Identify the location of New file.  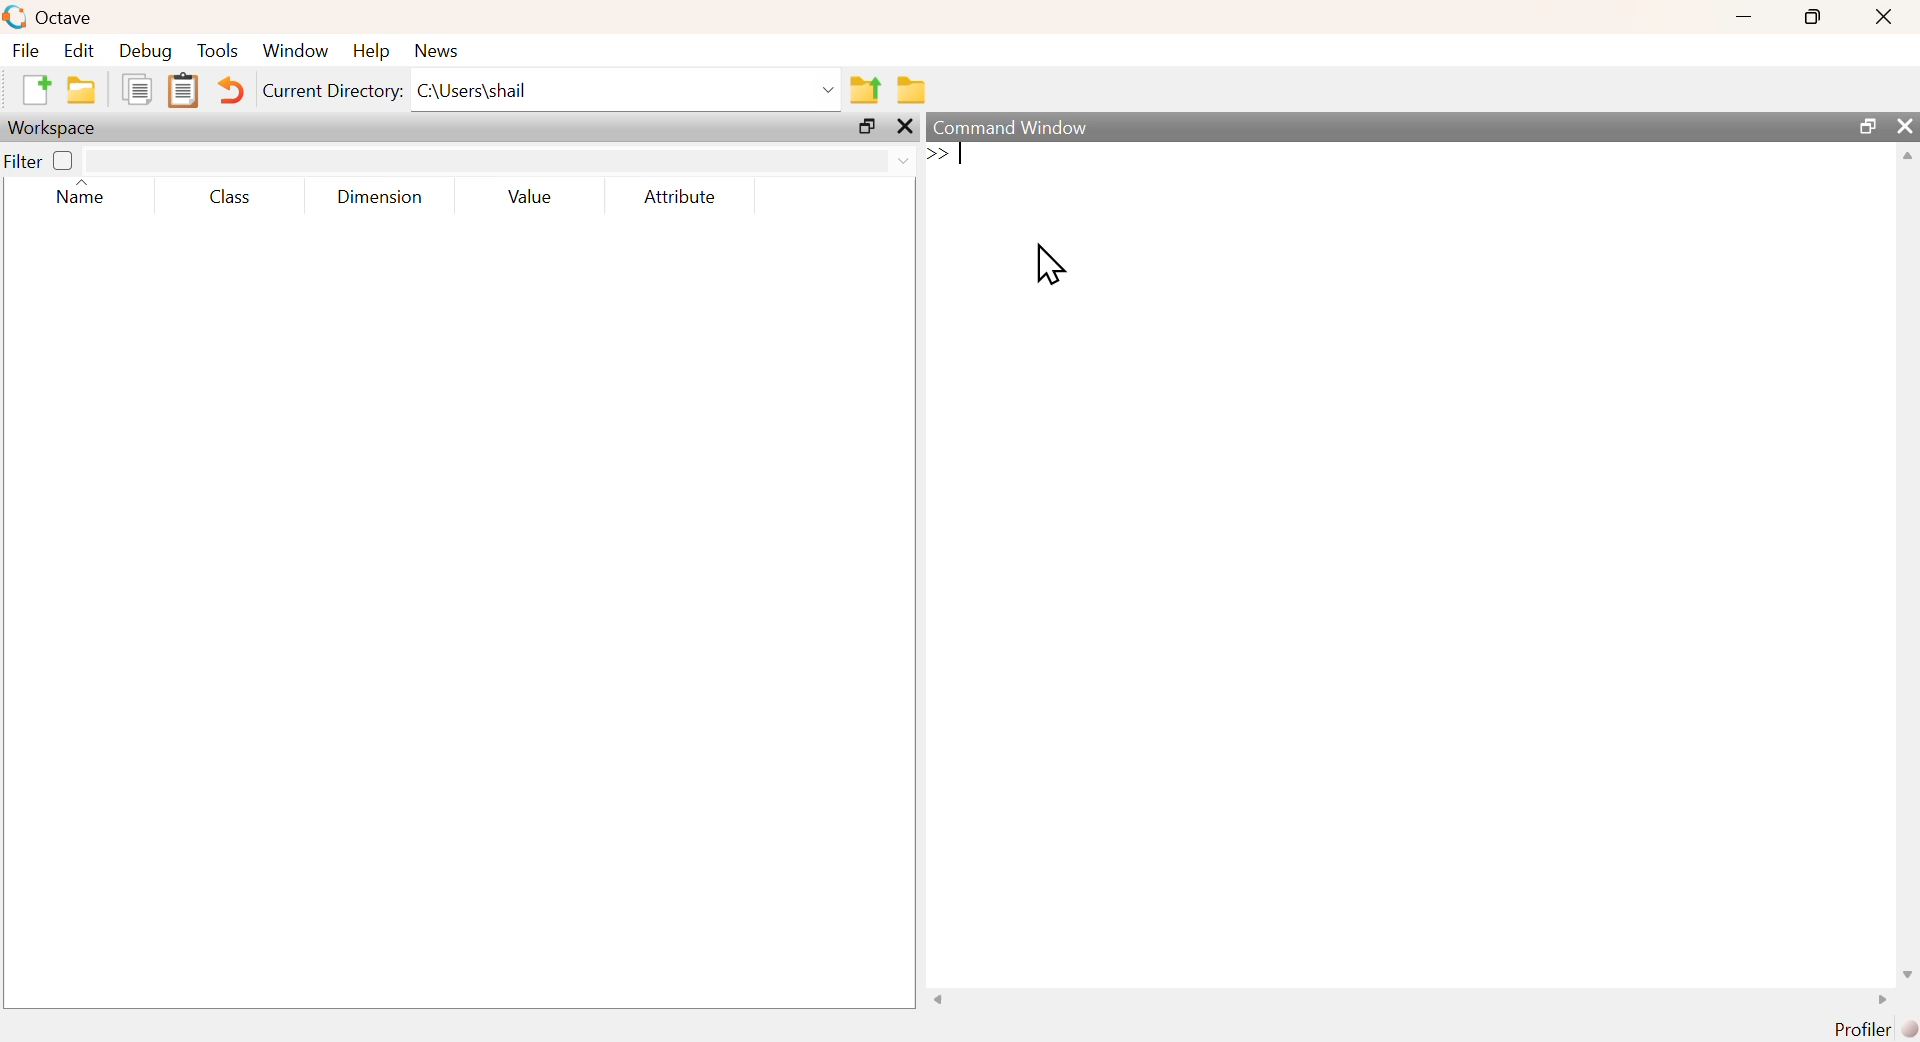
(34, 89).